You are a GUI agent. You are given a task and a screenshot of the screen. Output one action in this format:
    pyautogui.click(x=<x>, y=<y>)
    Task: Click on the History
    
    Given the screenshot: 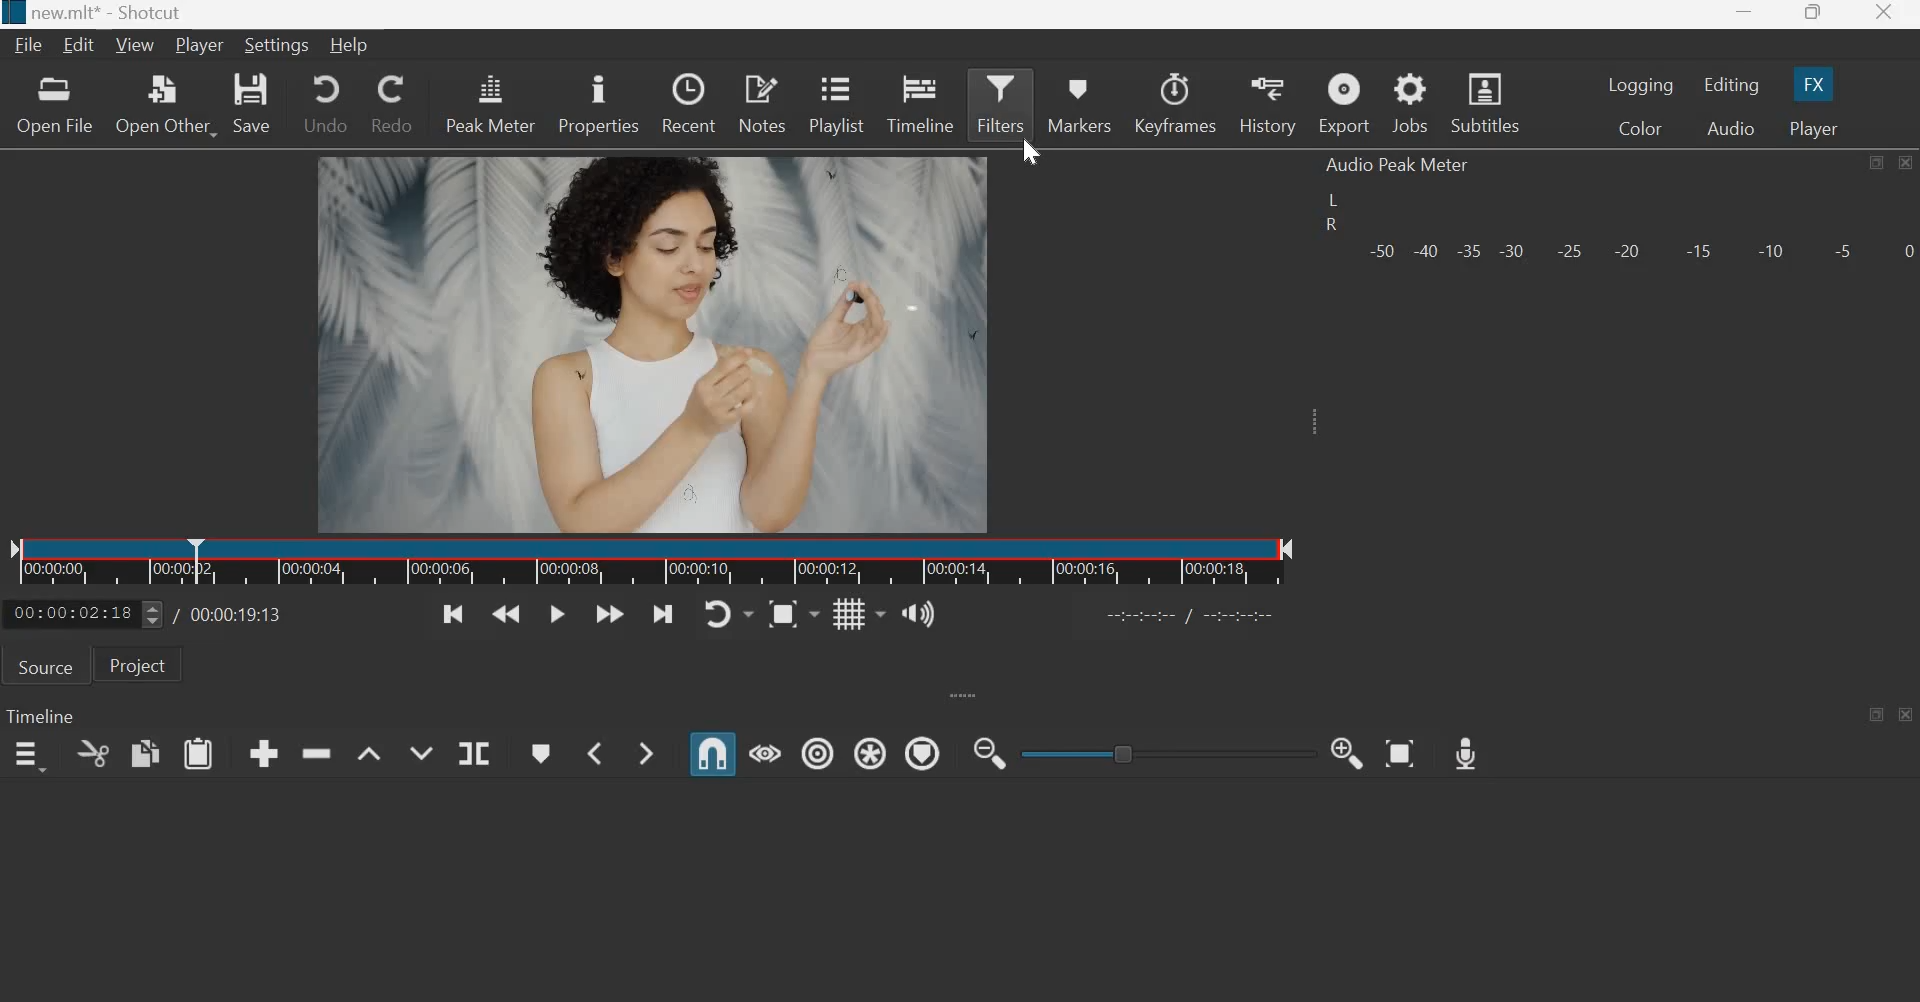 What is the action you would take?
    pyautogui.click(x=1269, y=104)
    